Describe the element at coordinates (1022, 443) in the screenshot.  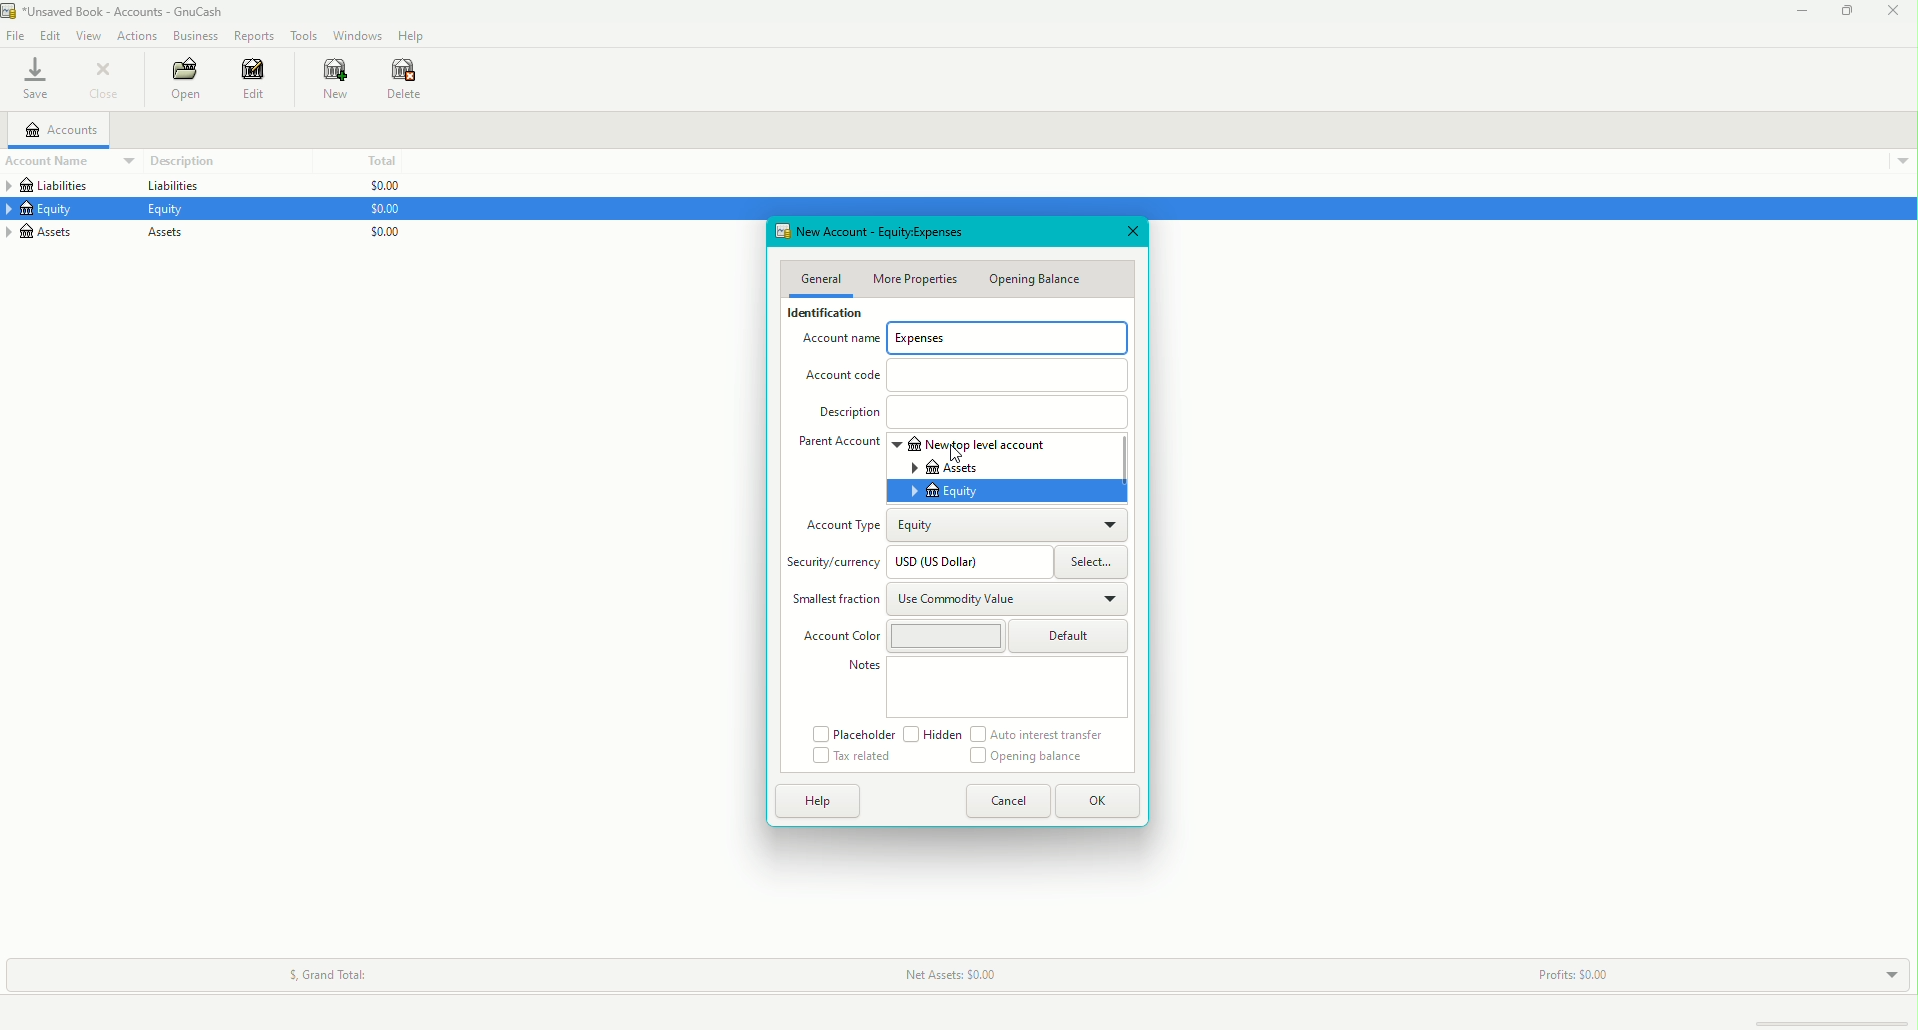
I see `New top level account` at that location.